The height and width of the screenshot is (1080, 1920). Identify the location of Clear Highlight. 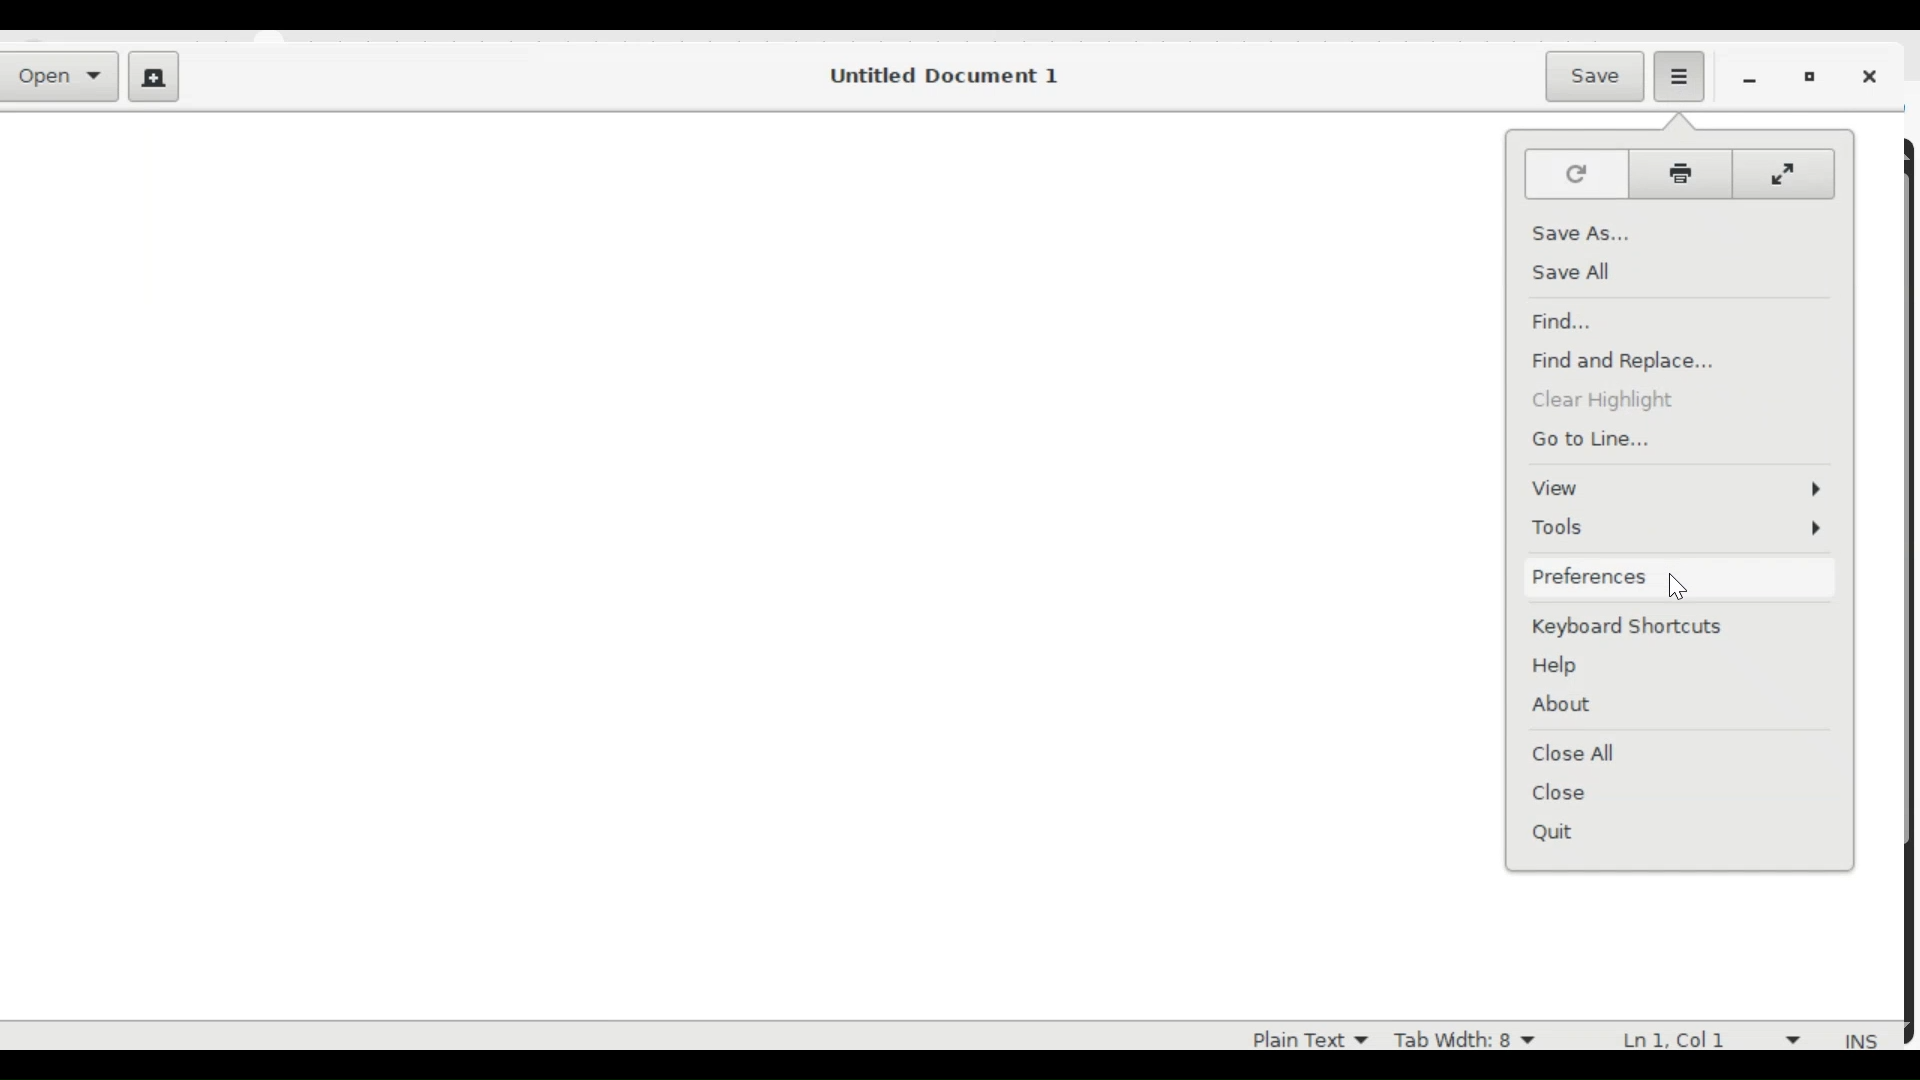
(1617, 403).